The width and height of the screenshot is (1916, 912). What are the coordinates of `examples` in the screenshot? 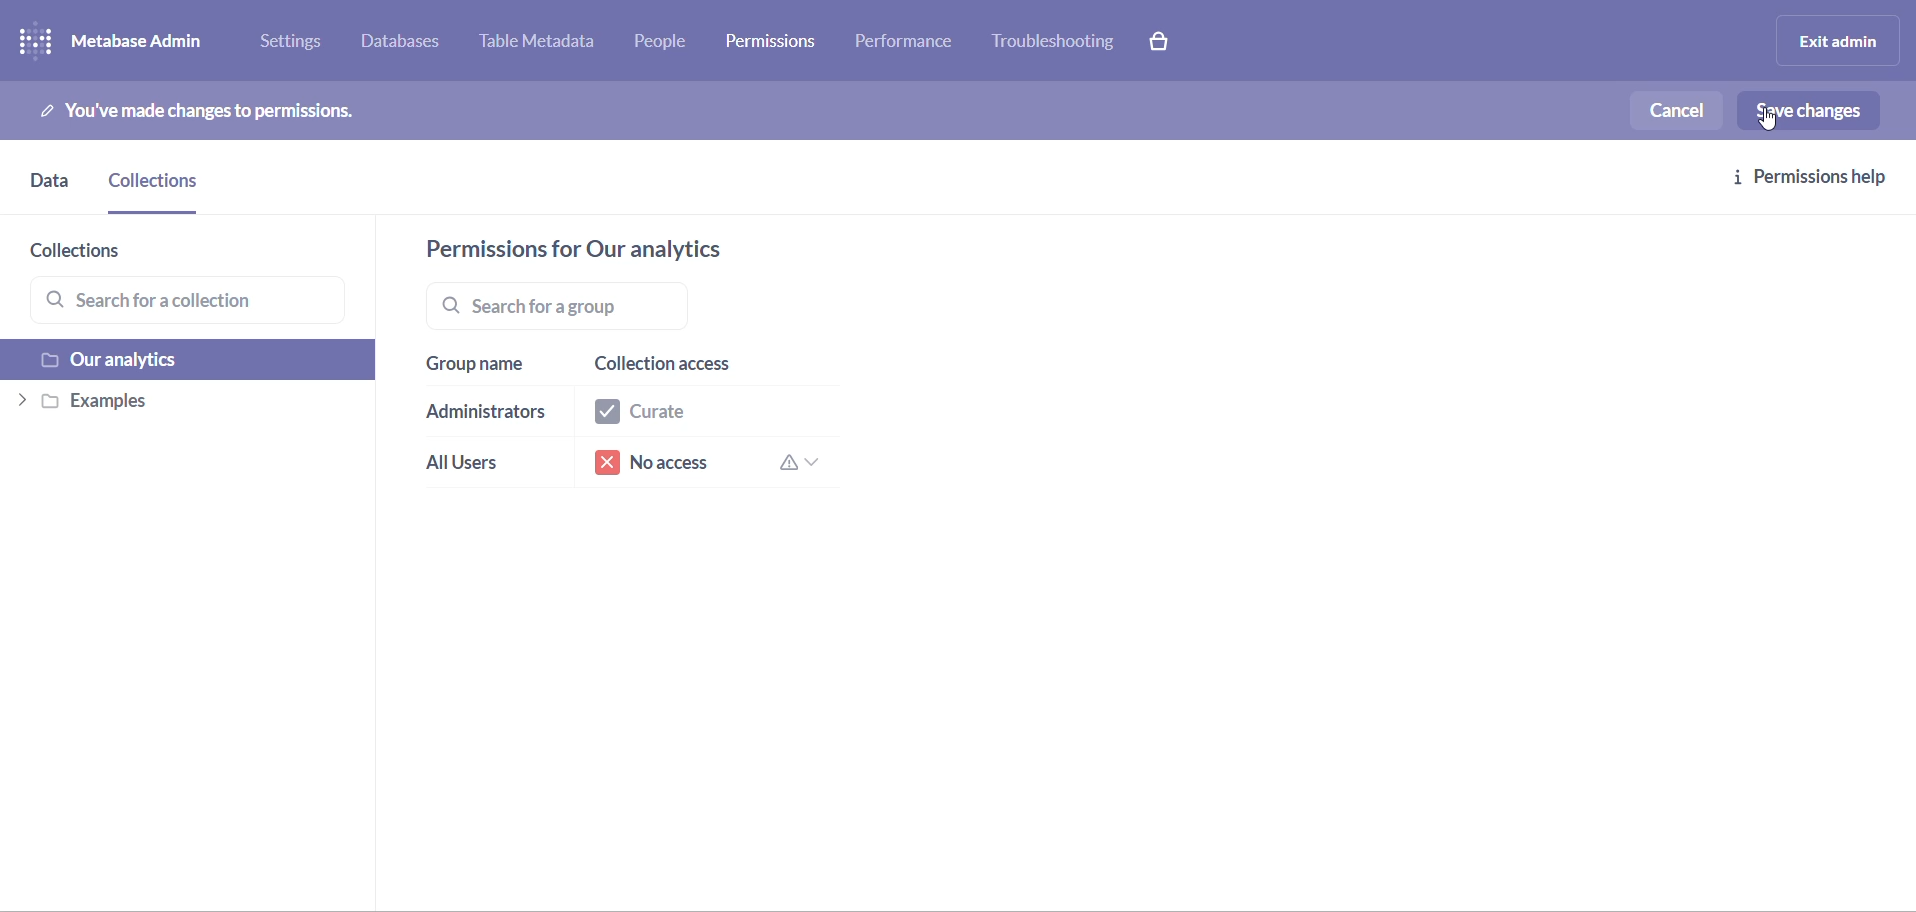 It's located at (172, 403).